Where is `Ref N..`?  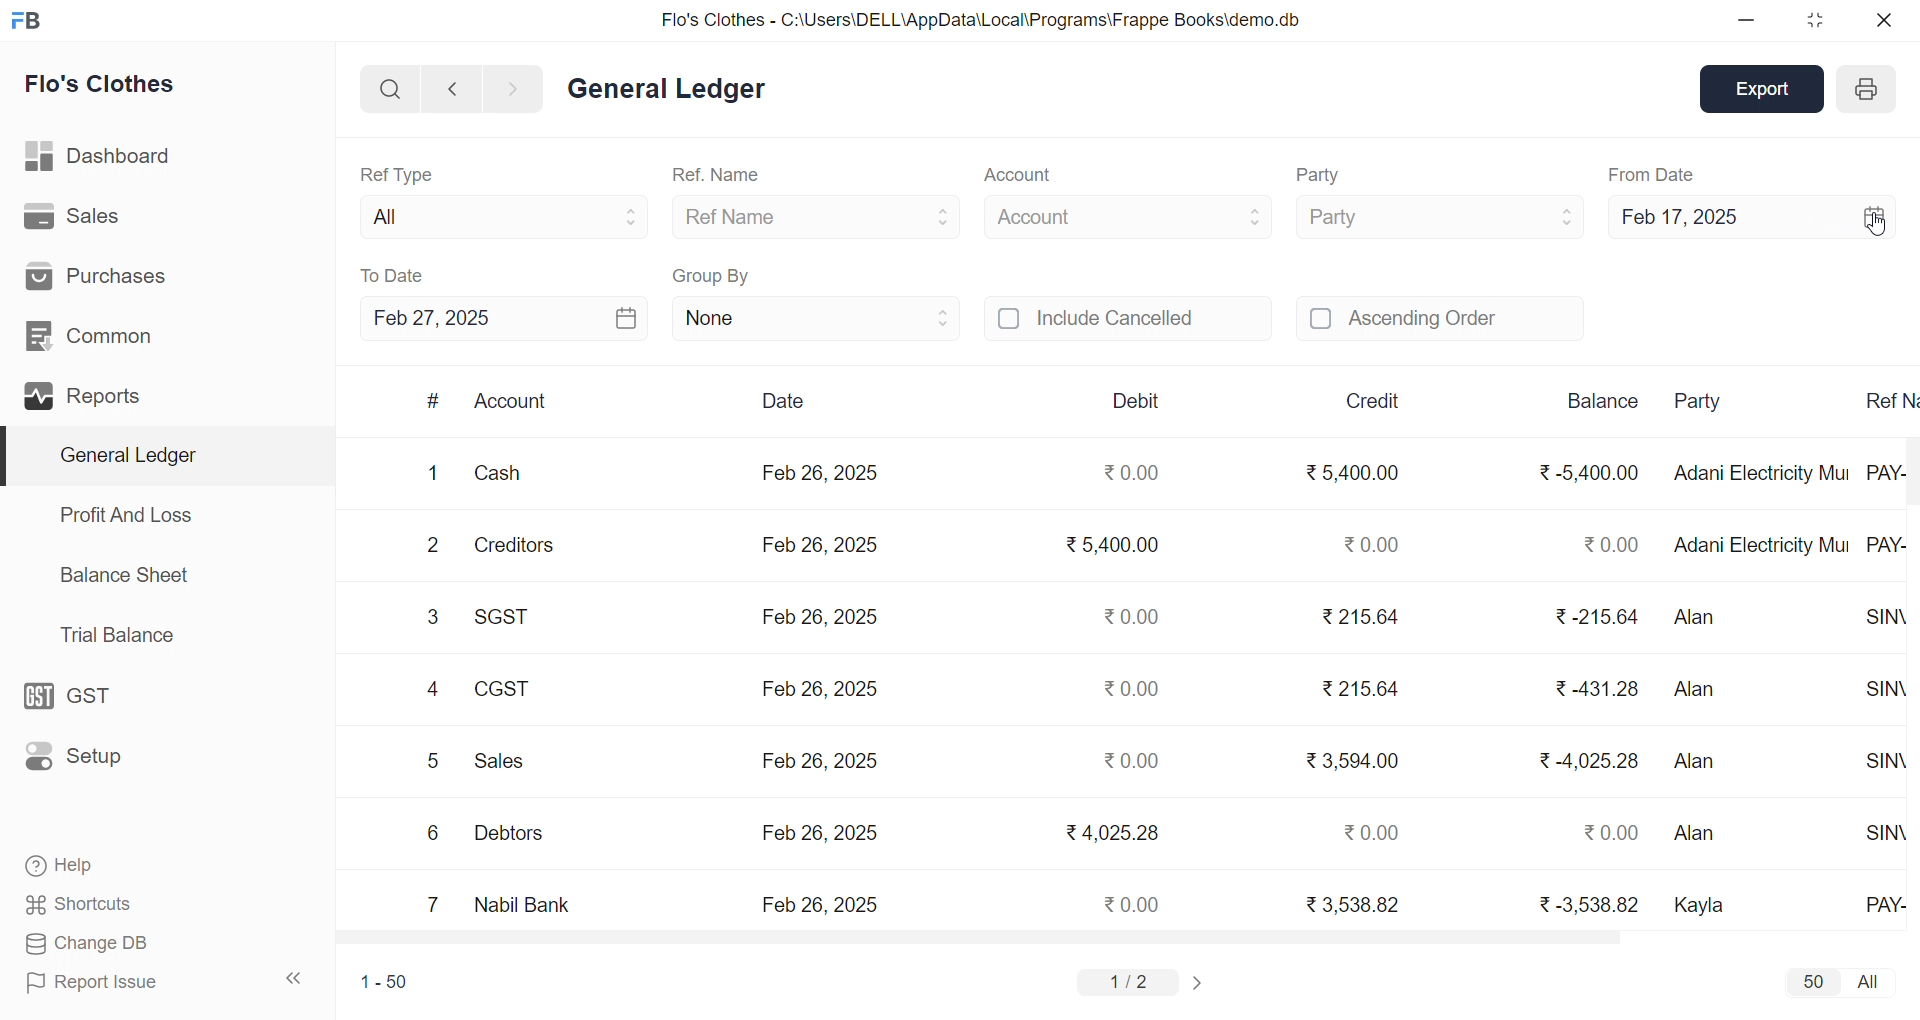 Ref N.. is located at coordinates (1886, 399).